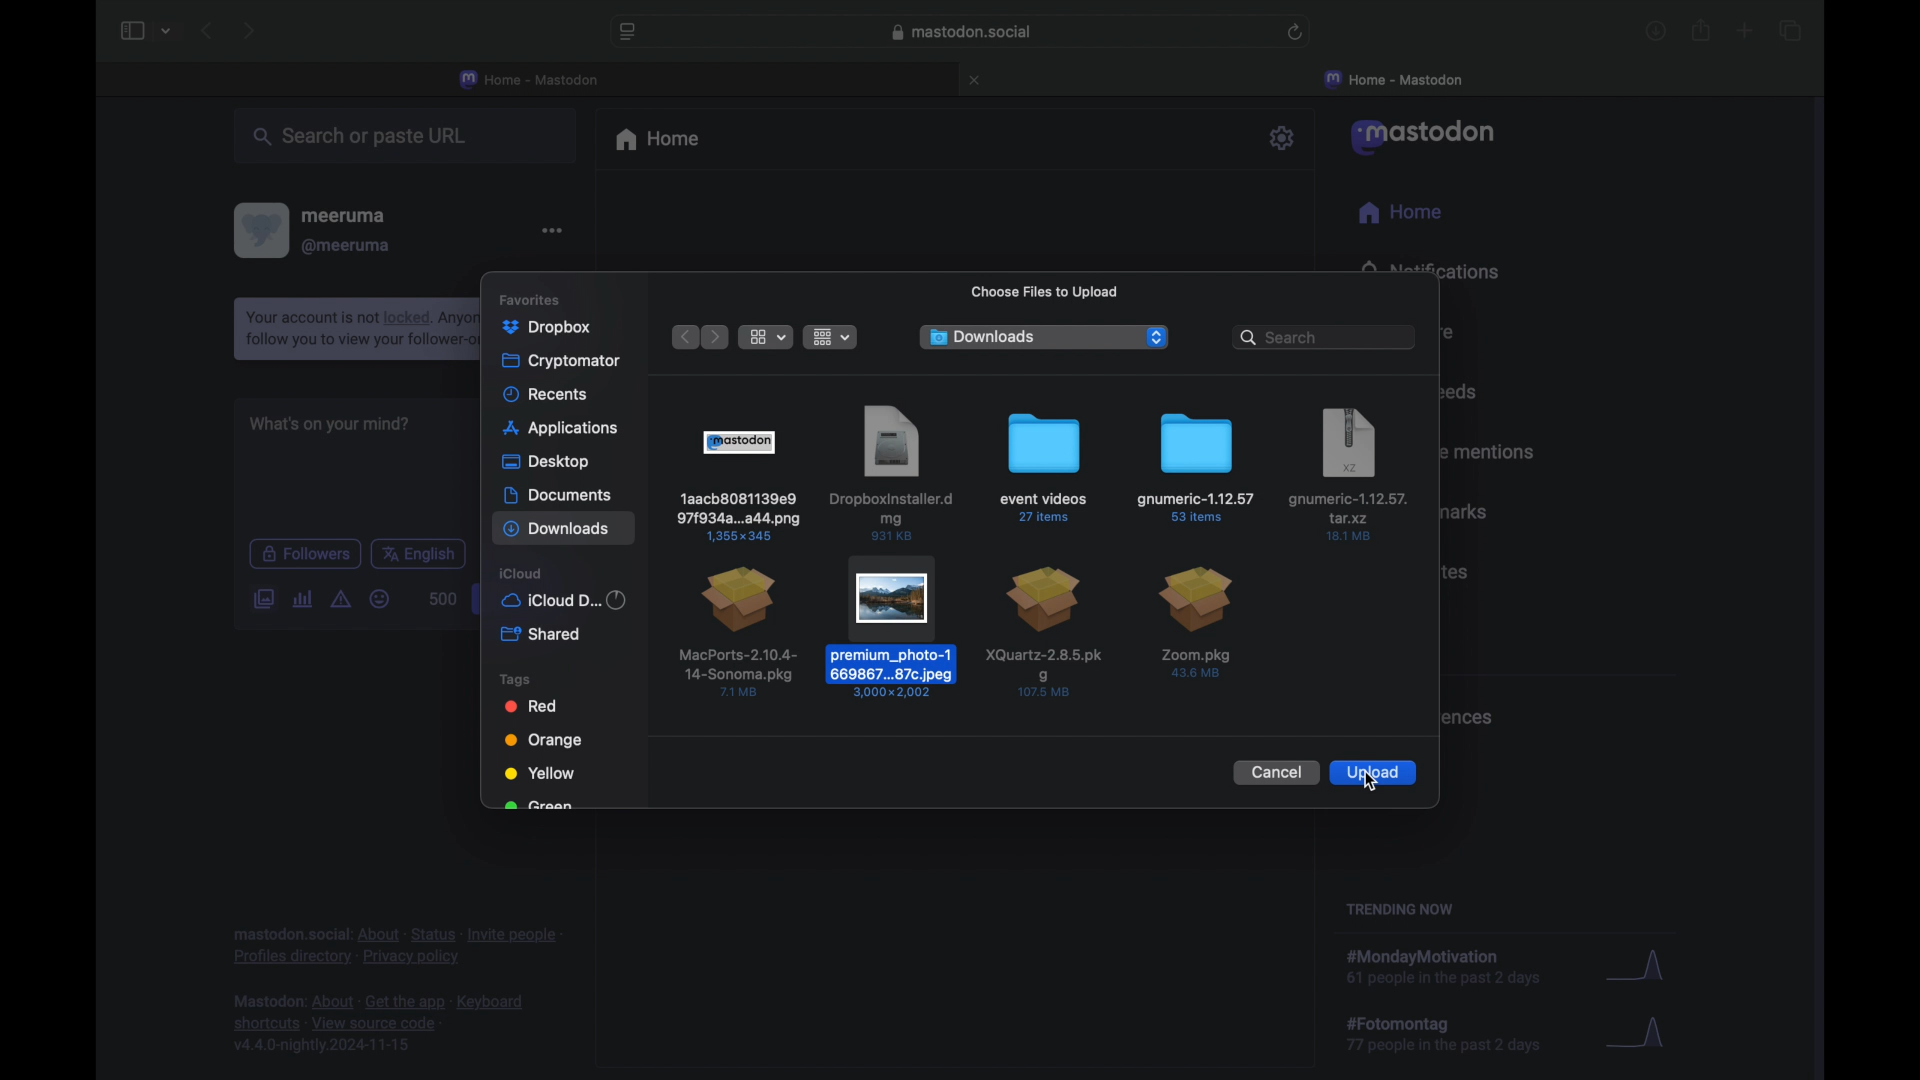 This screenshot has height=1080, width=1920. What do you see at coordinates (962, 32) in the screenshot?
I see `web address` at bounding box center [962, 32].